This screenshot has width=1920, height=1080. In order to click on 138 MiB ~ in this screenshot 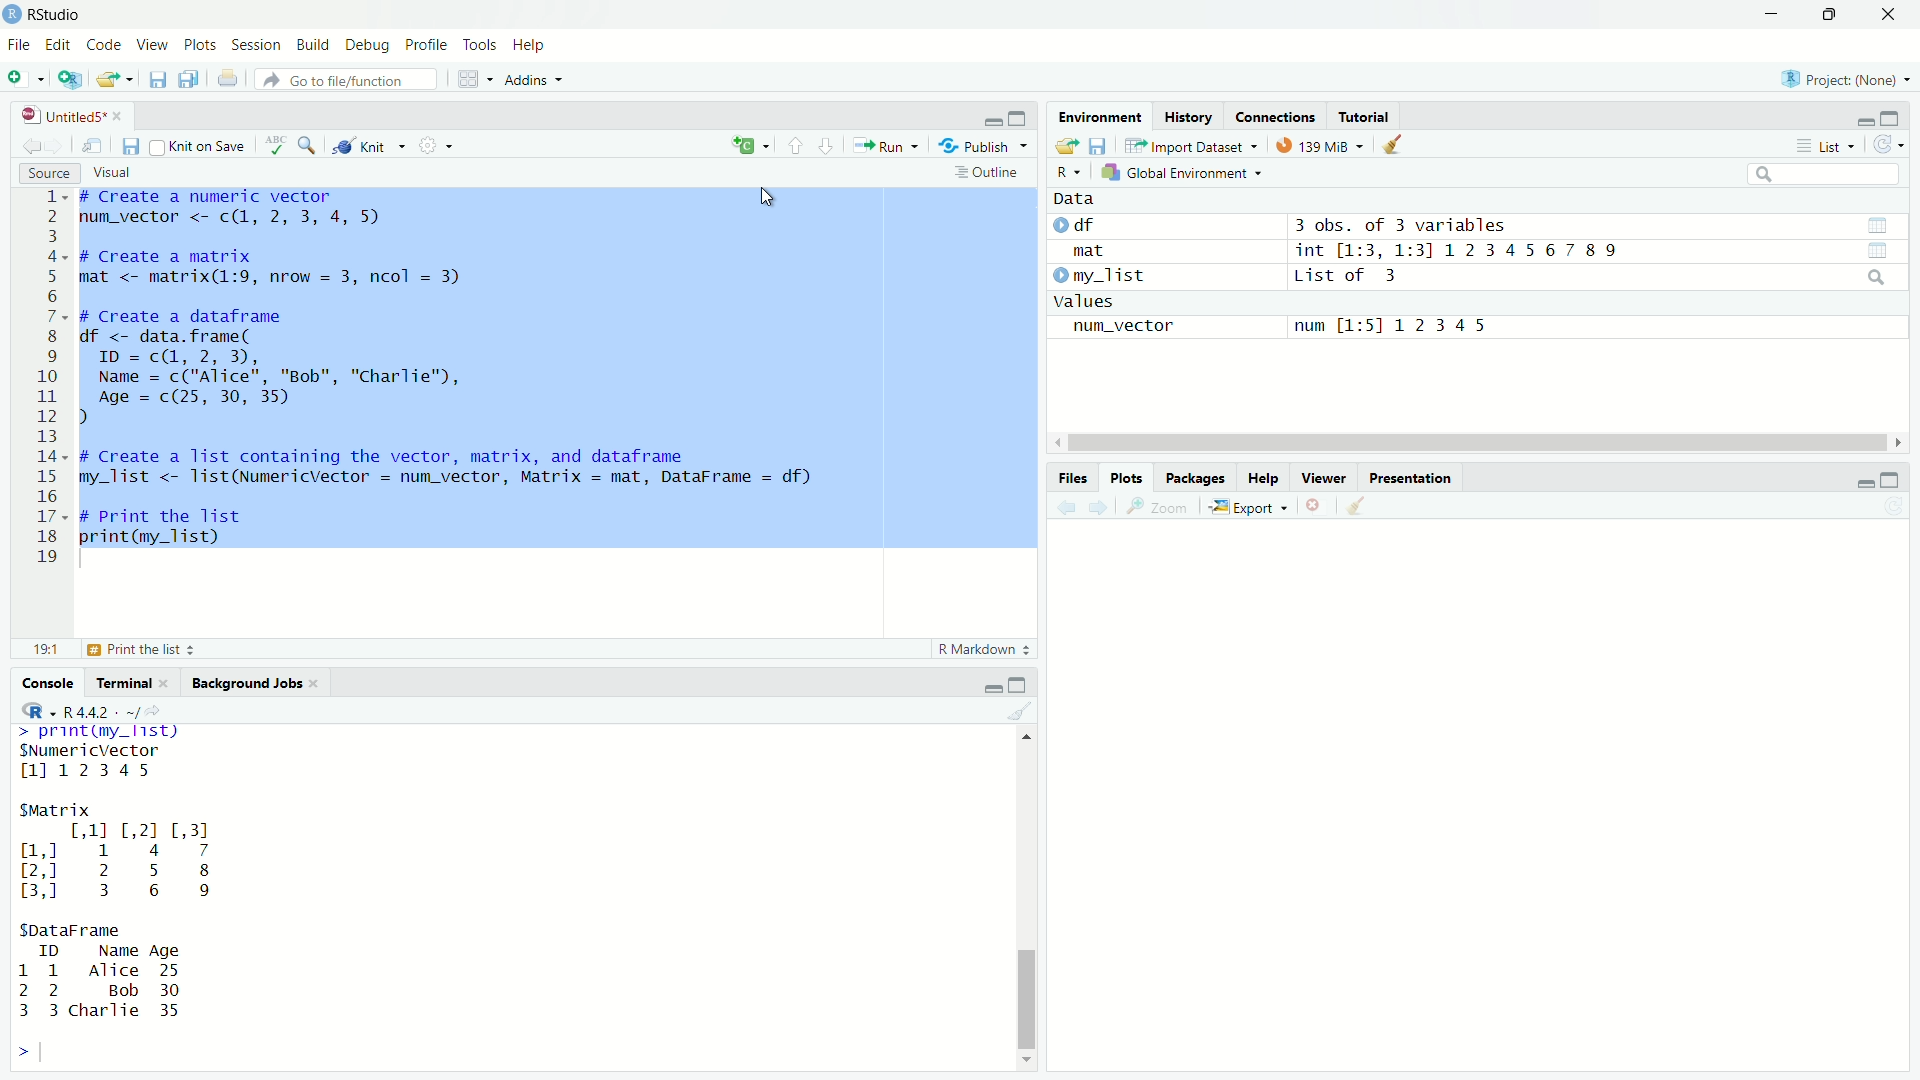, I will do `click(1322, 145)`.